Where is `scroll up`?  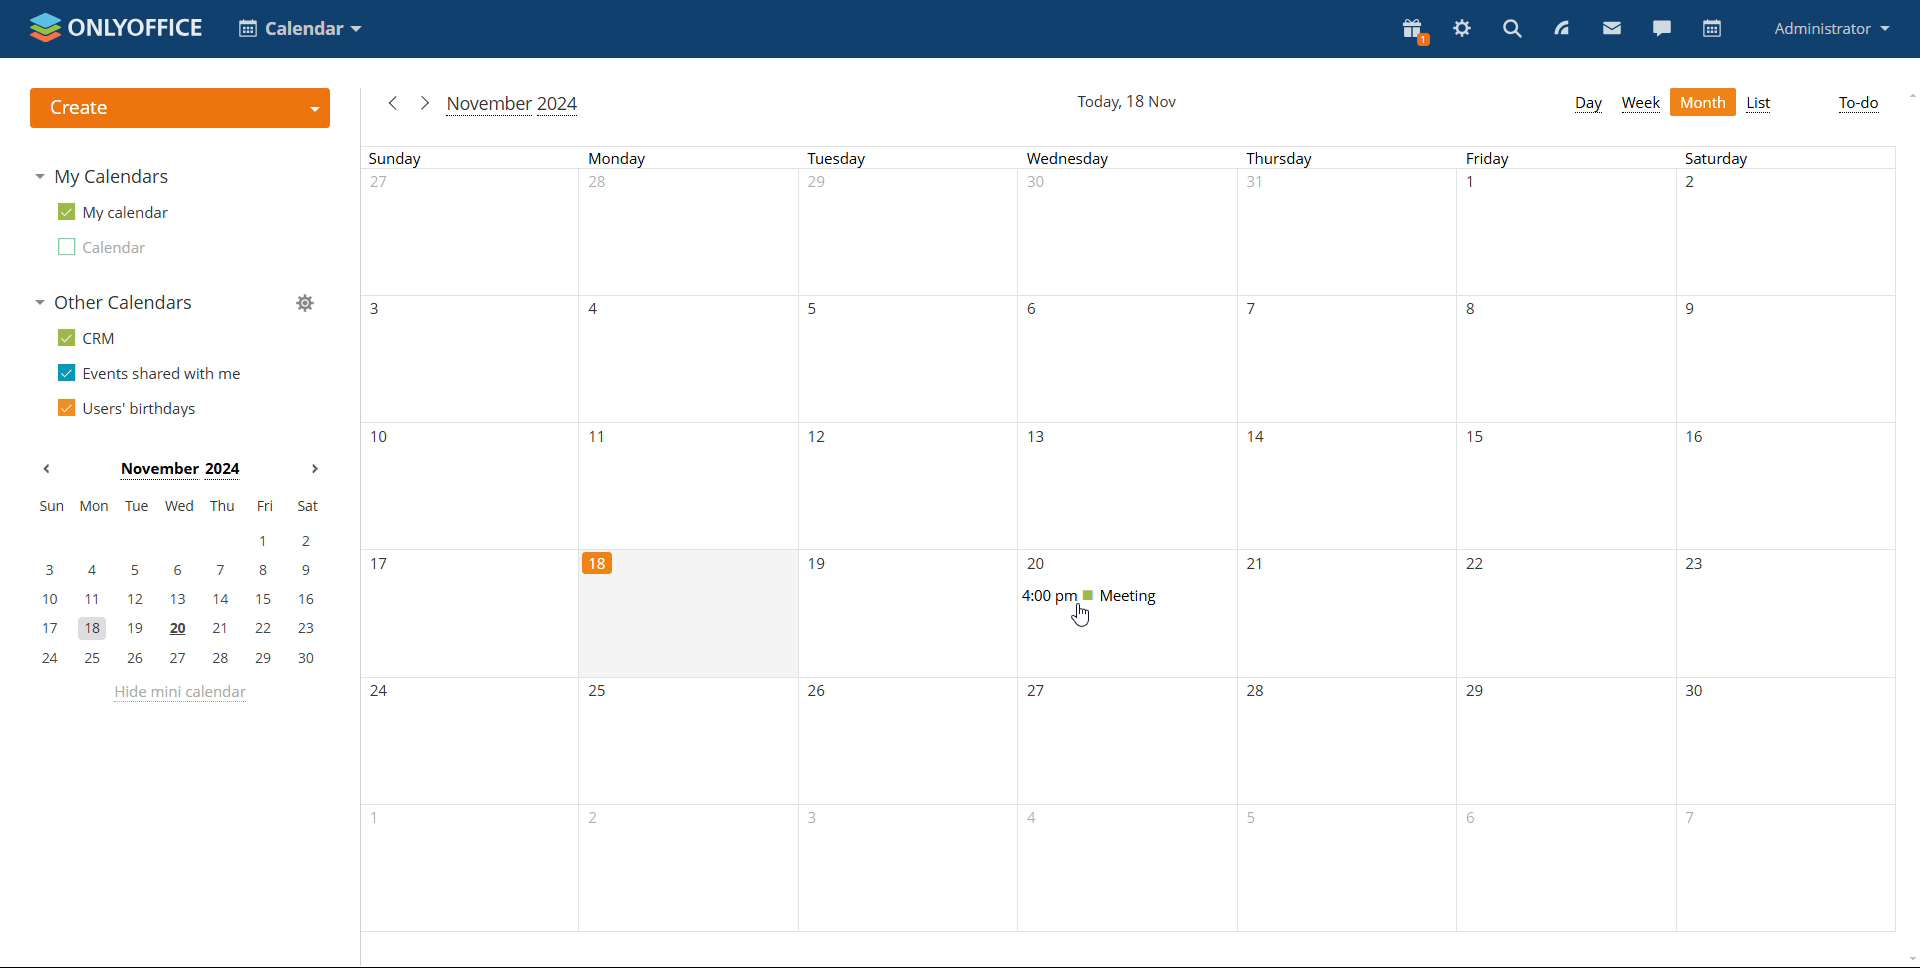 scroll up is located at coordinates (1908, 96).